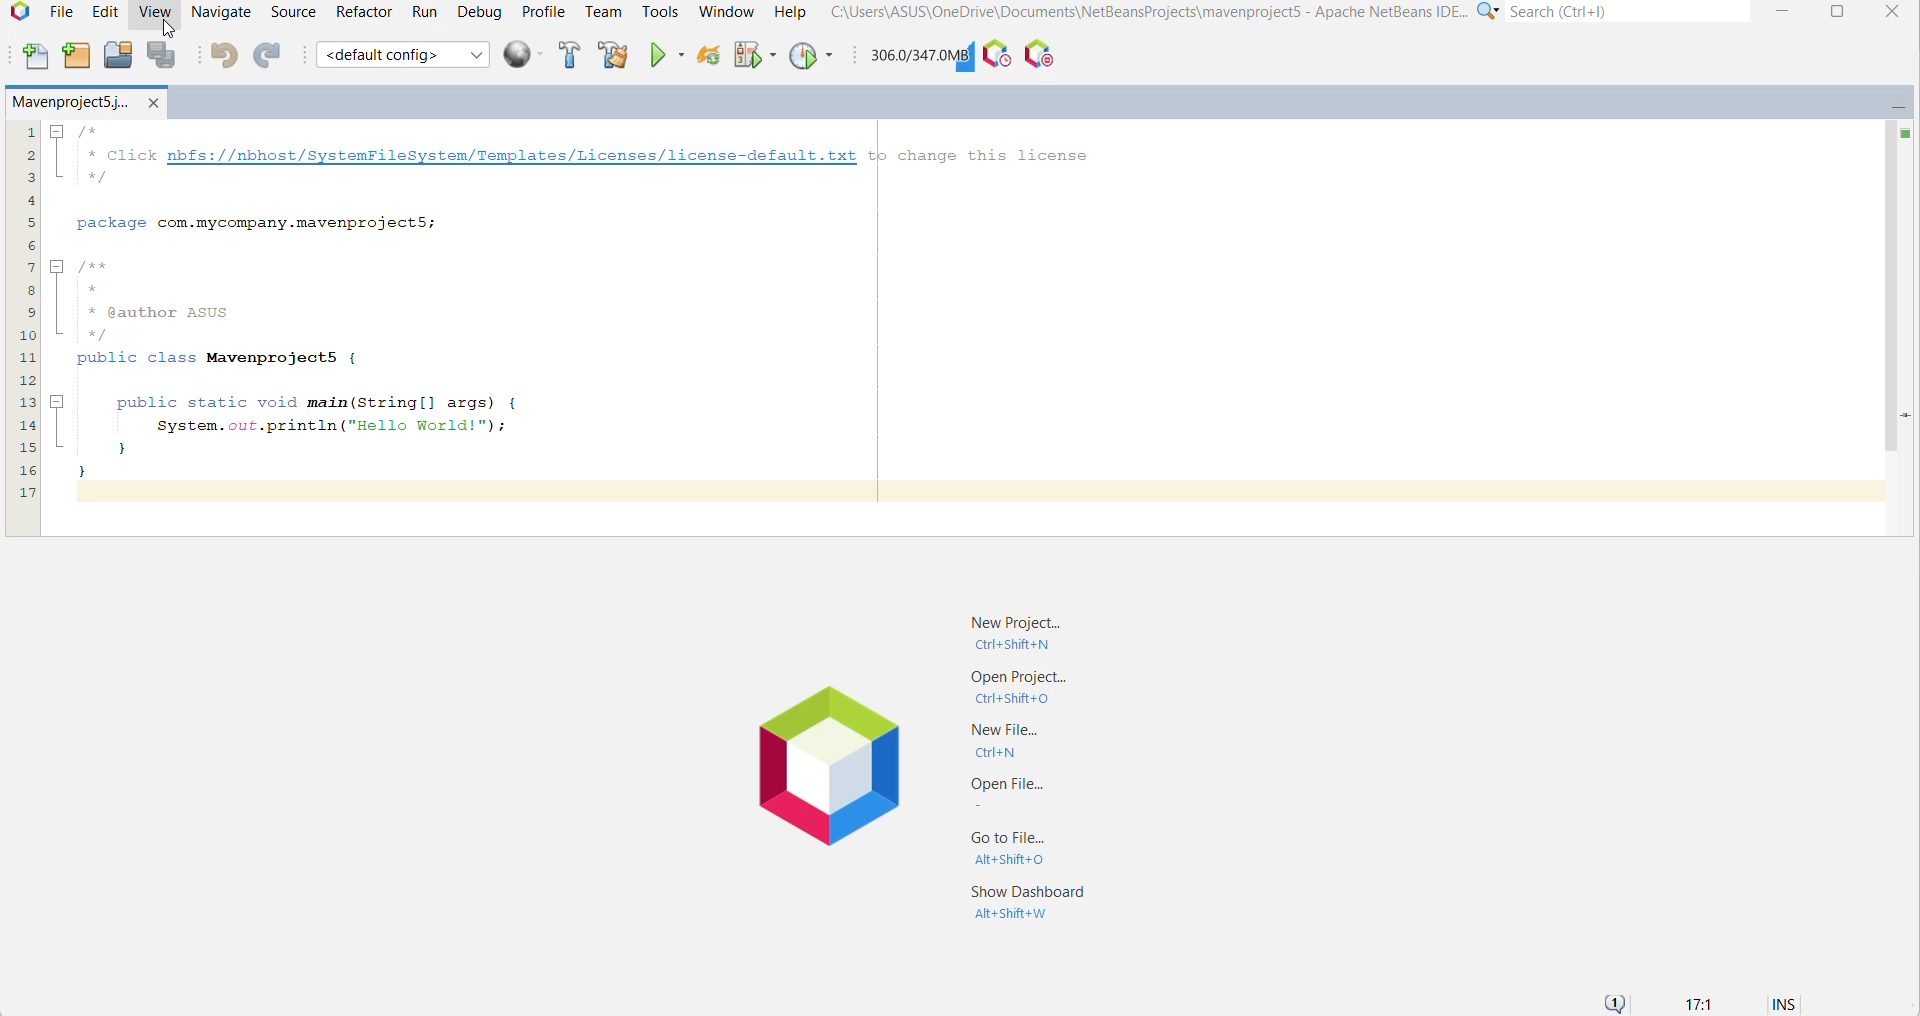 The width and height of the screenshot is (1920, 1016). I want to click on | /** Click nbfs://nbhost/SystemFileSystem/Templates/Licenses/license-default.txt tp change this licensewy |package com.mycompany.mavenprojectS; , so click(644, 179).